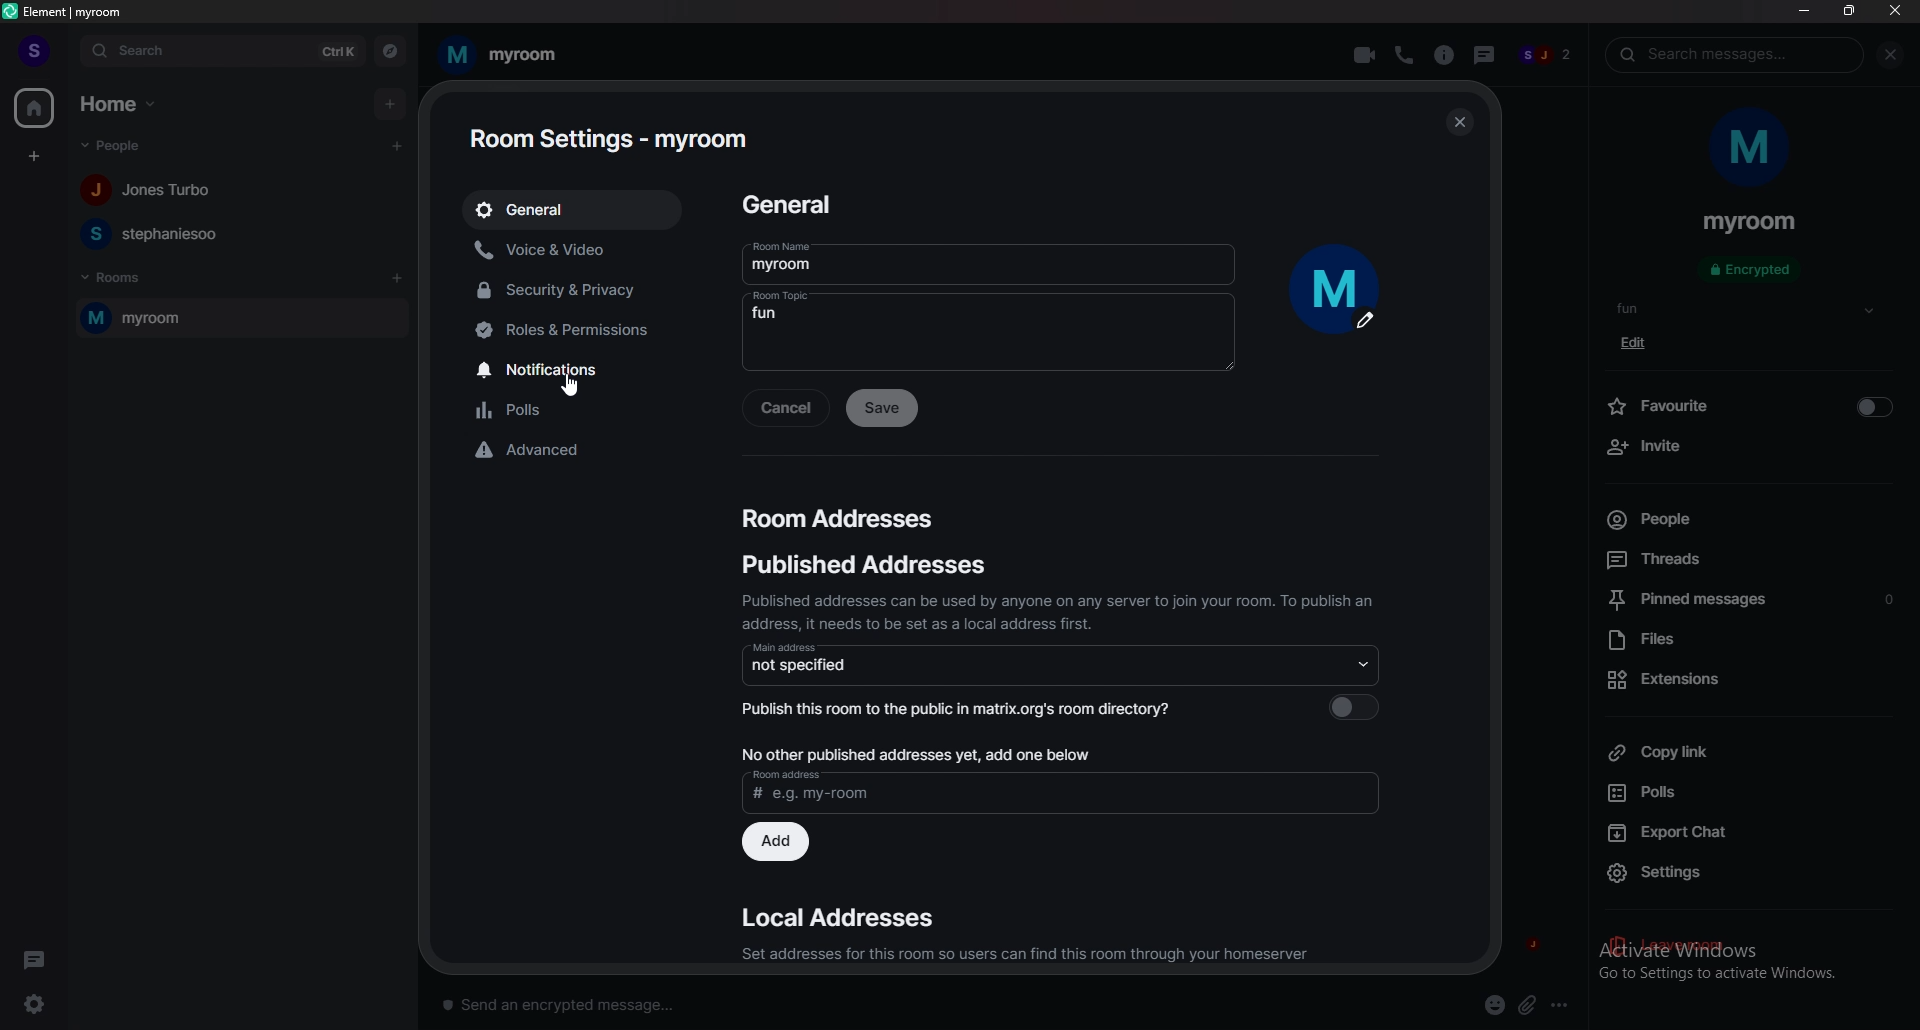 The image size is (1920, 1030). Describe the element at coordinates (884, 408) in the screenshot. I see `save` at that location.